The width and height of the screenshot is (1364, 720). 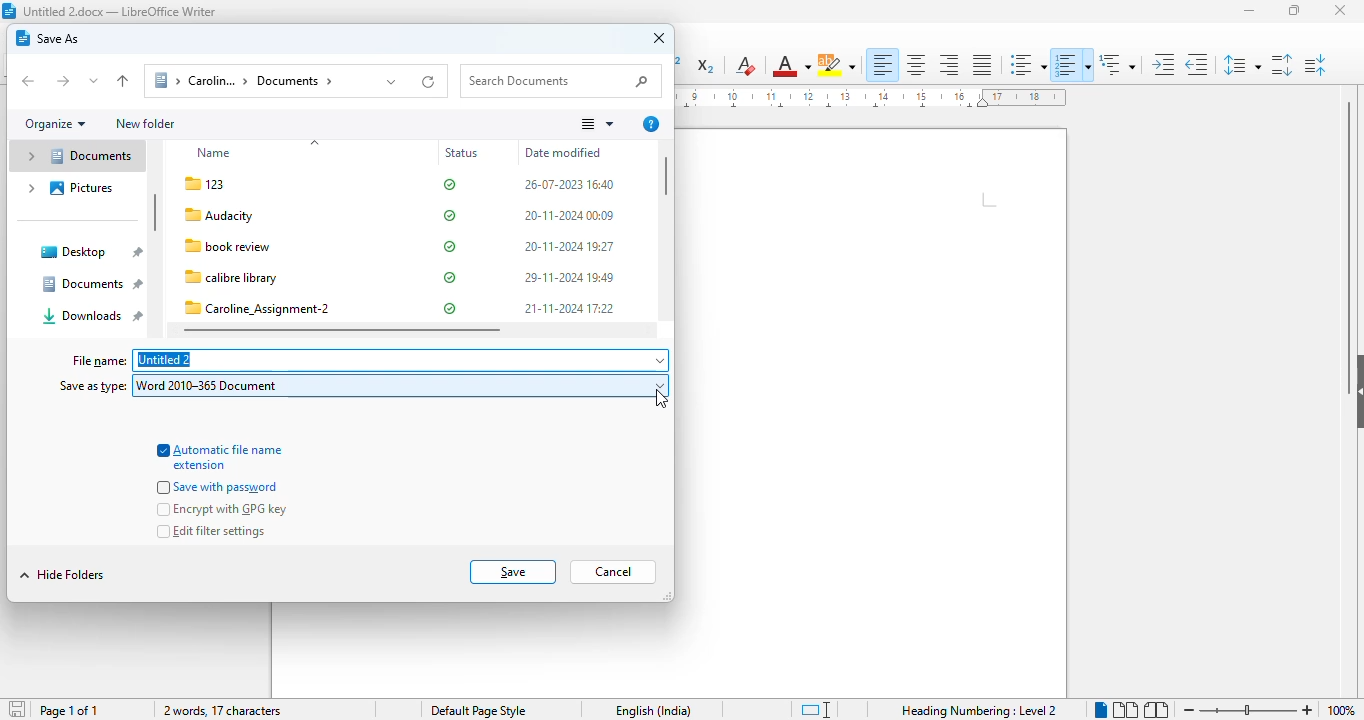 I want to click on organize, so click(x=55, y=124).